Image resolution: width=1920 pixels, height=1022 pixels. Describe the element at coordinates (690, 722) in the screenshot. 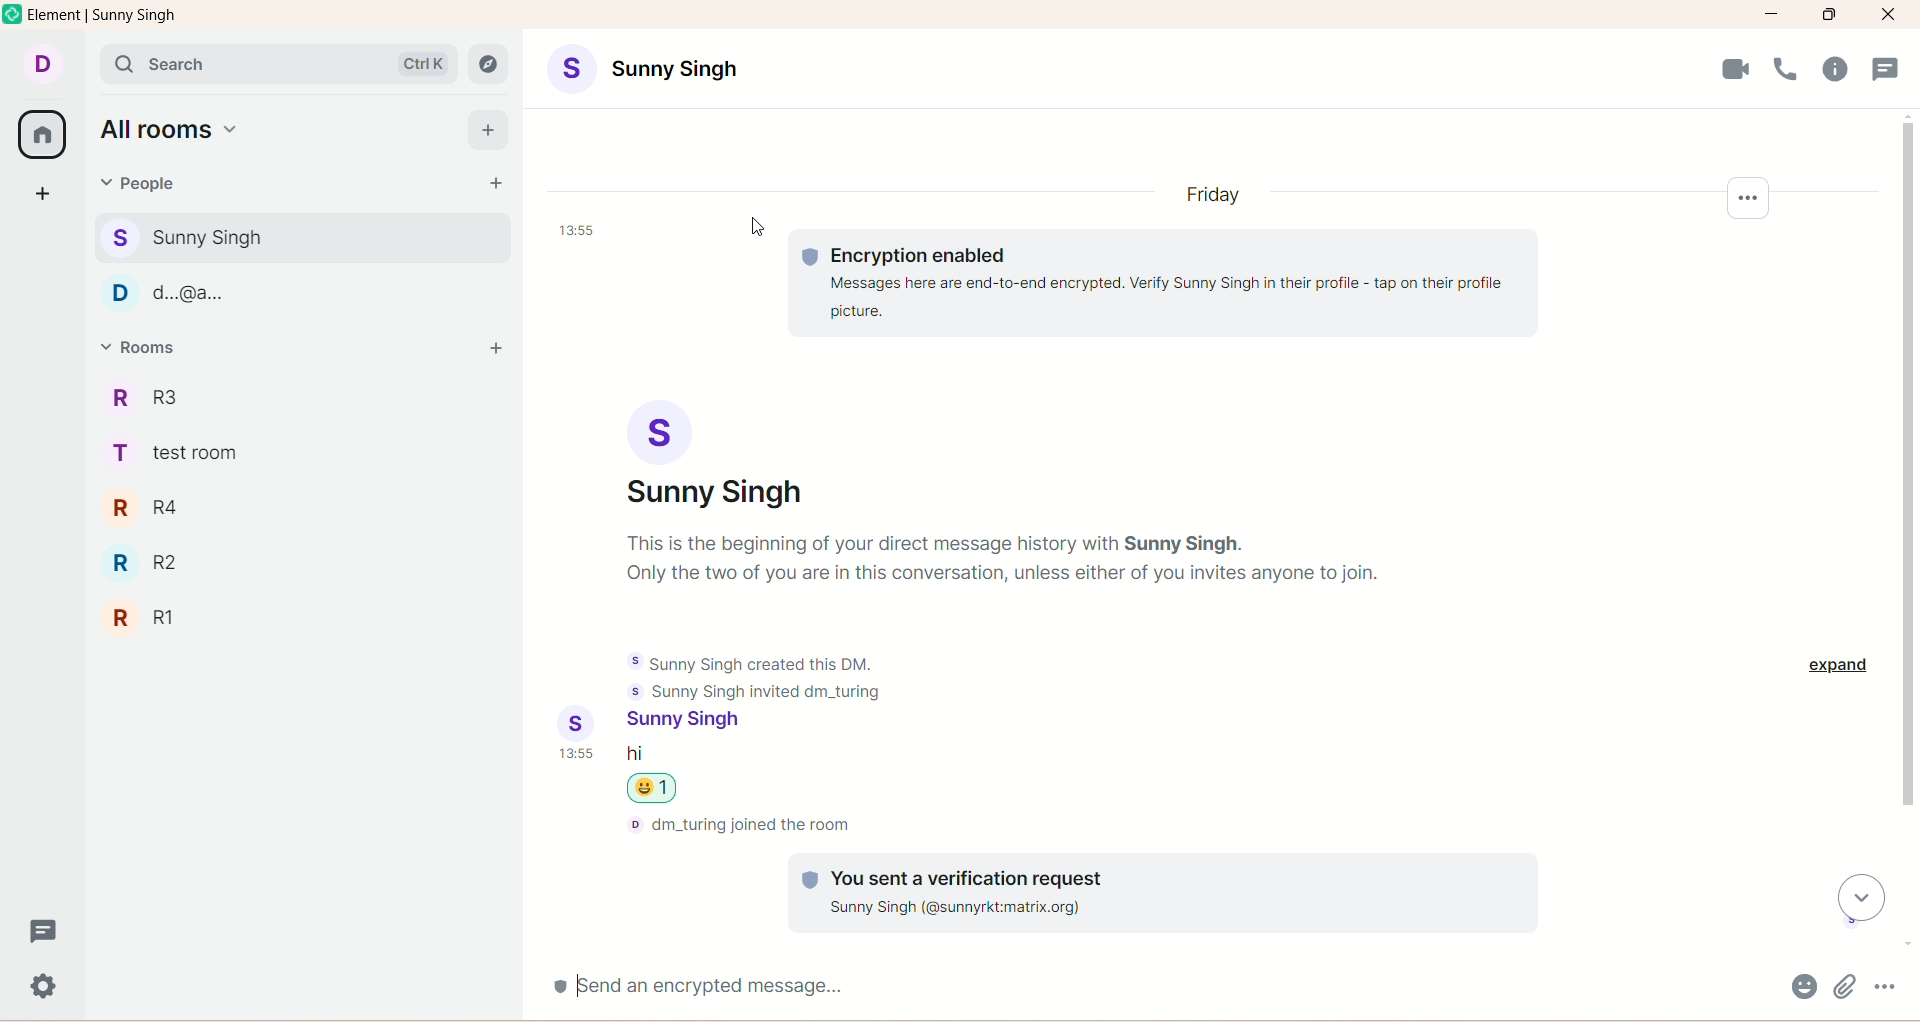

I see `account` at that location.